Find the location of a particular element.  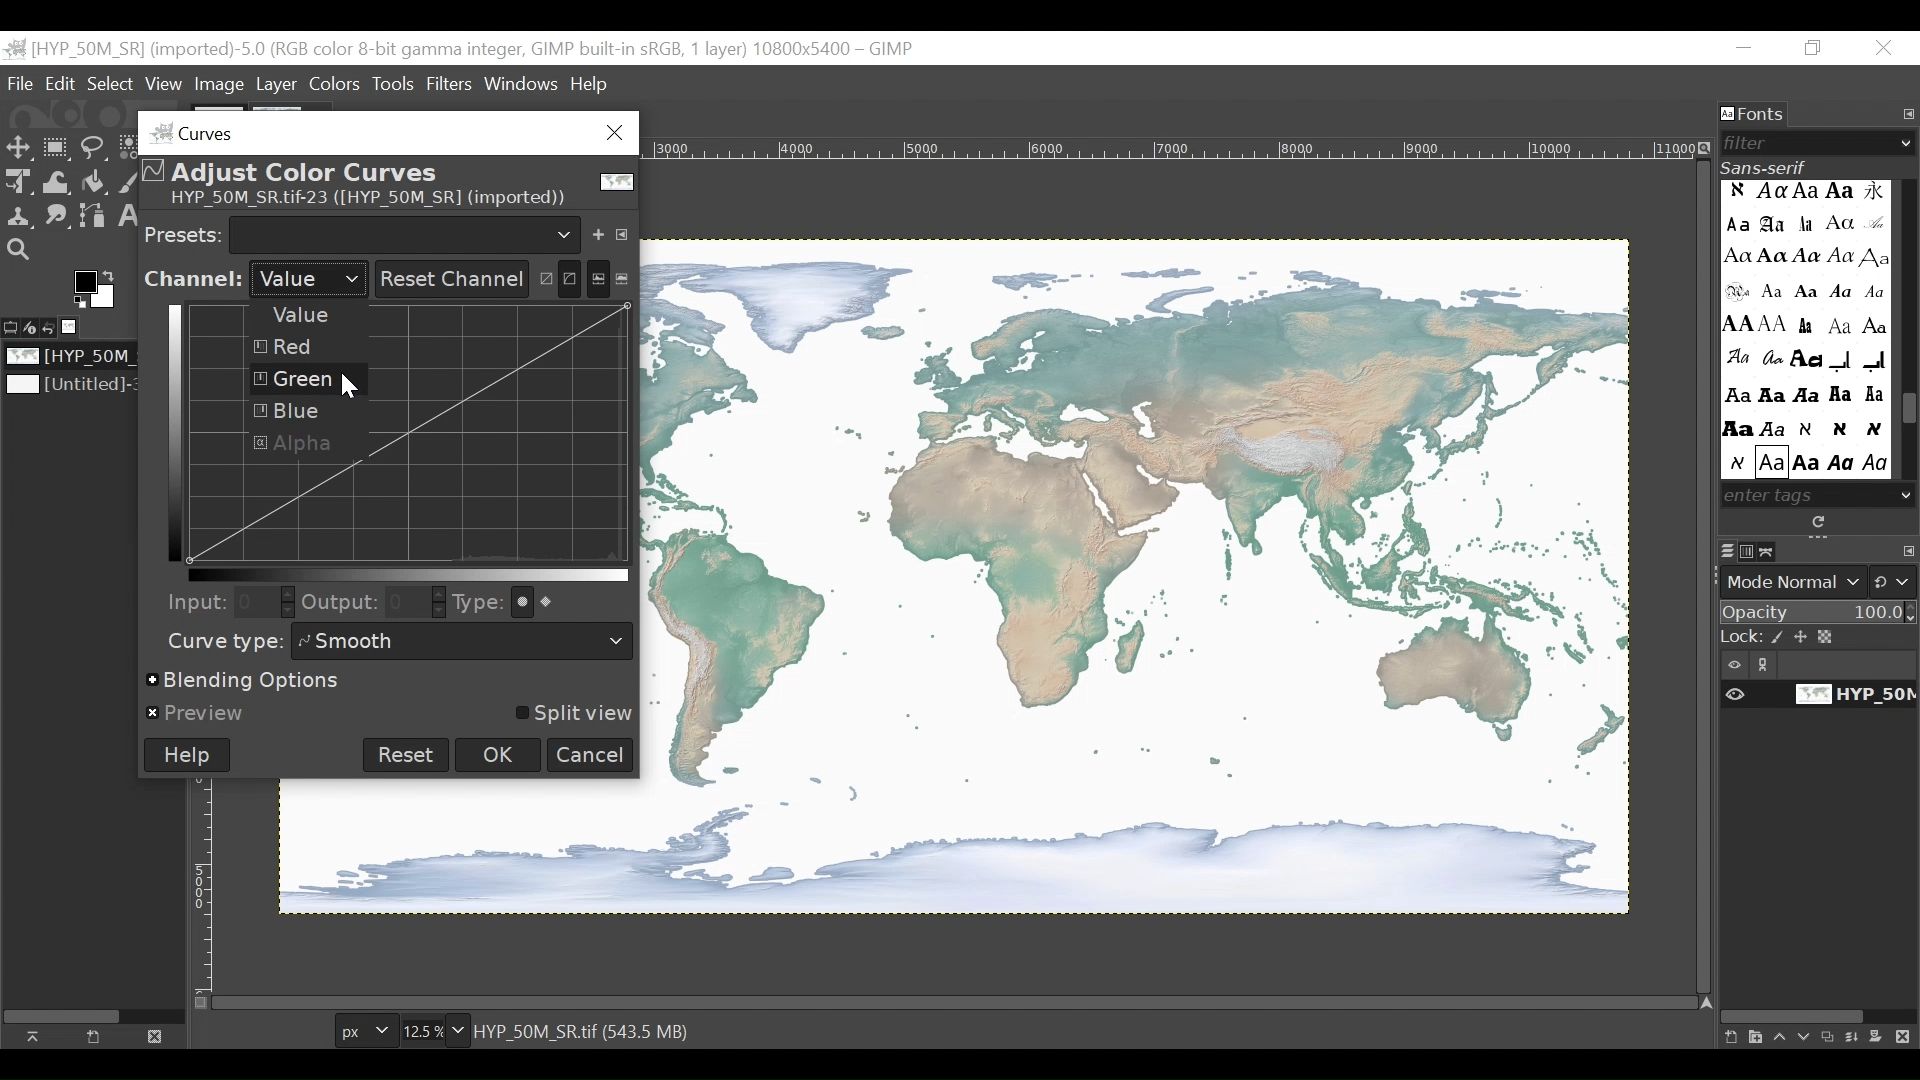

Curve Type Options is located at coordinates (542, 602).